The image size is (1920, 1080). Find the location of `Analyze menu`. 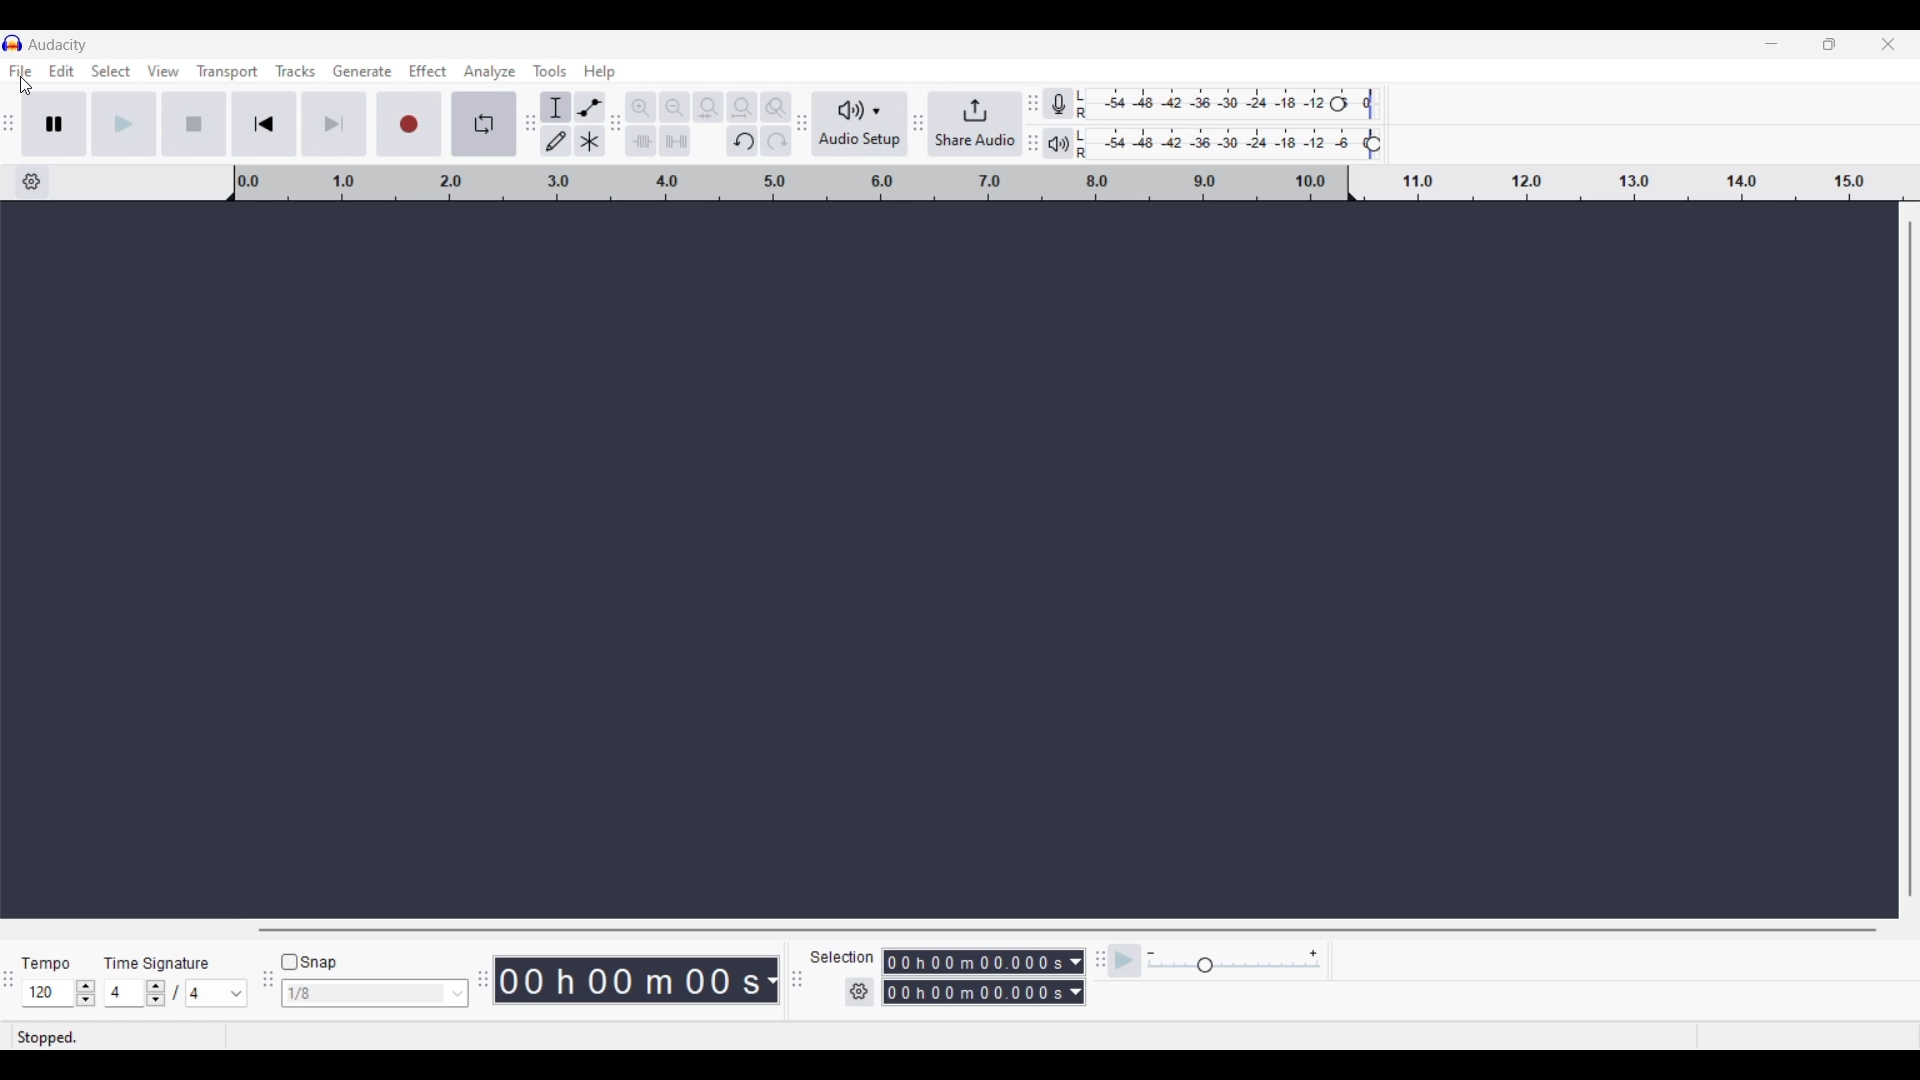

Analyze menu is located at coordinates (489, 72).